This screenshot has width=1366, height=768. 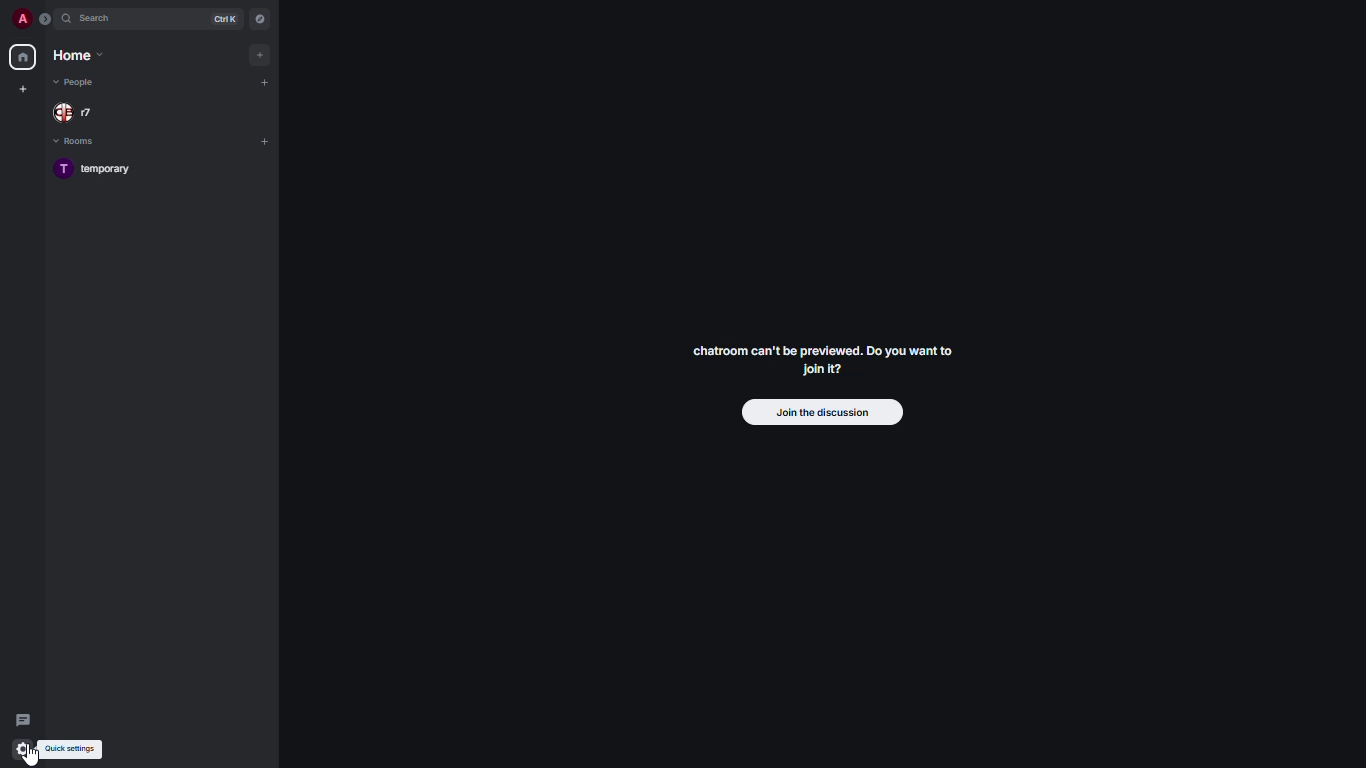 I want to click on expand, so click(x=46, y=18).